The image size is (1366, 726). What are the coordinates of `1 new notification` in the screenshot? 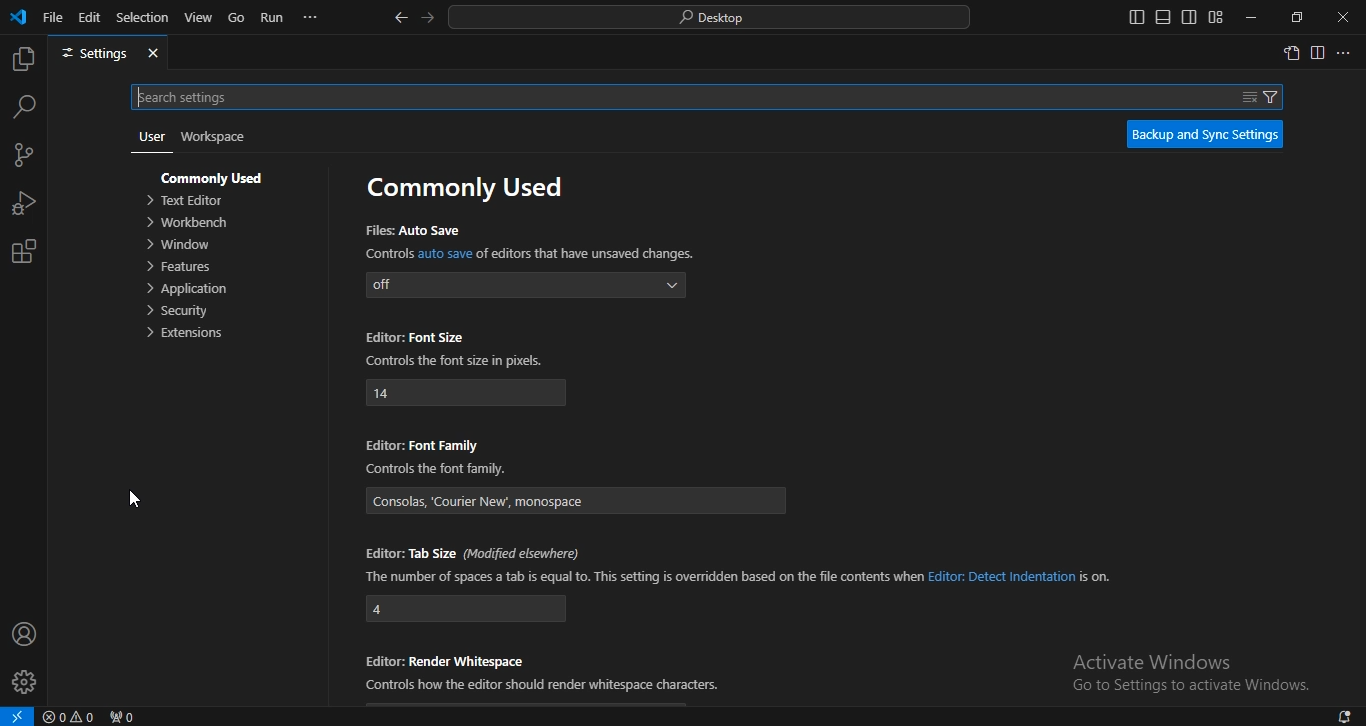 It's located at (1337, 714).